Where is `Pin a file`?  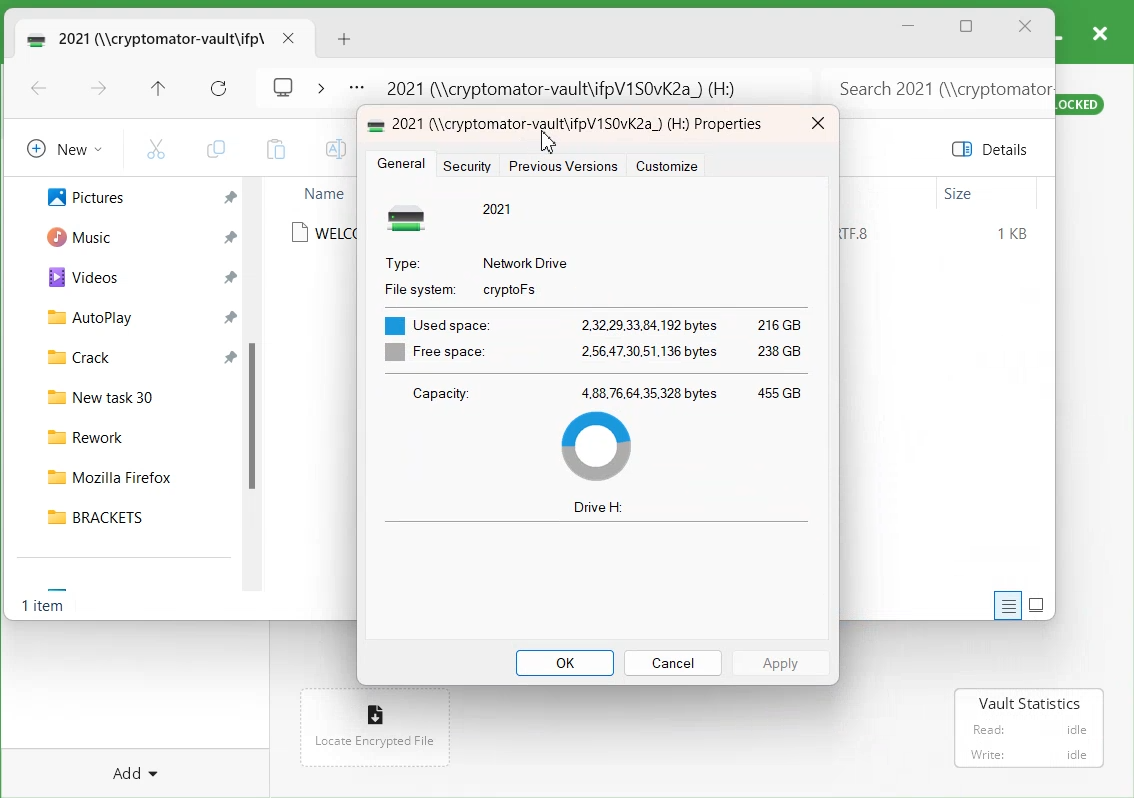
Pin a file is located at coordinates (231, 198).